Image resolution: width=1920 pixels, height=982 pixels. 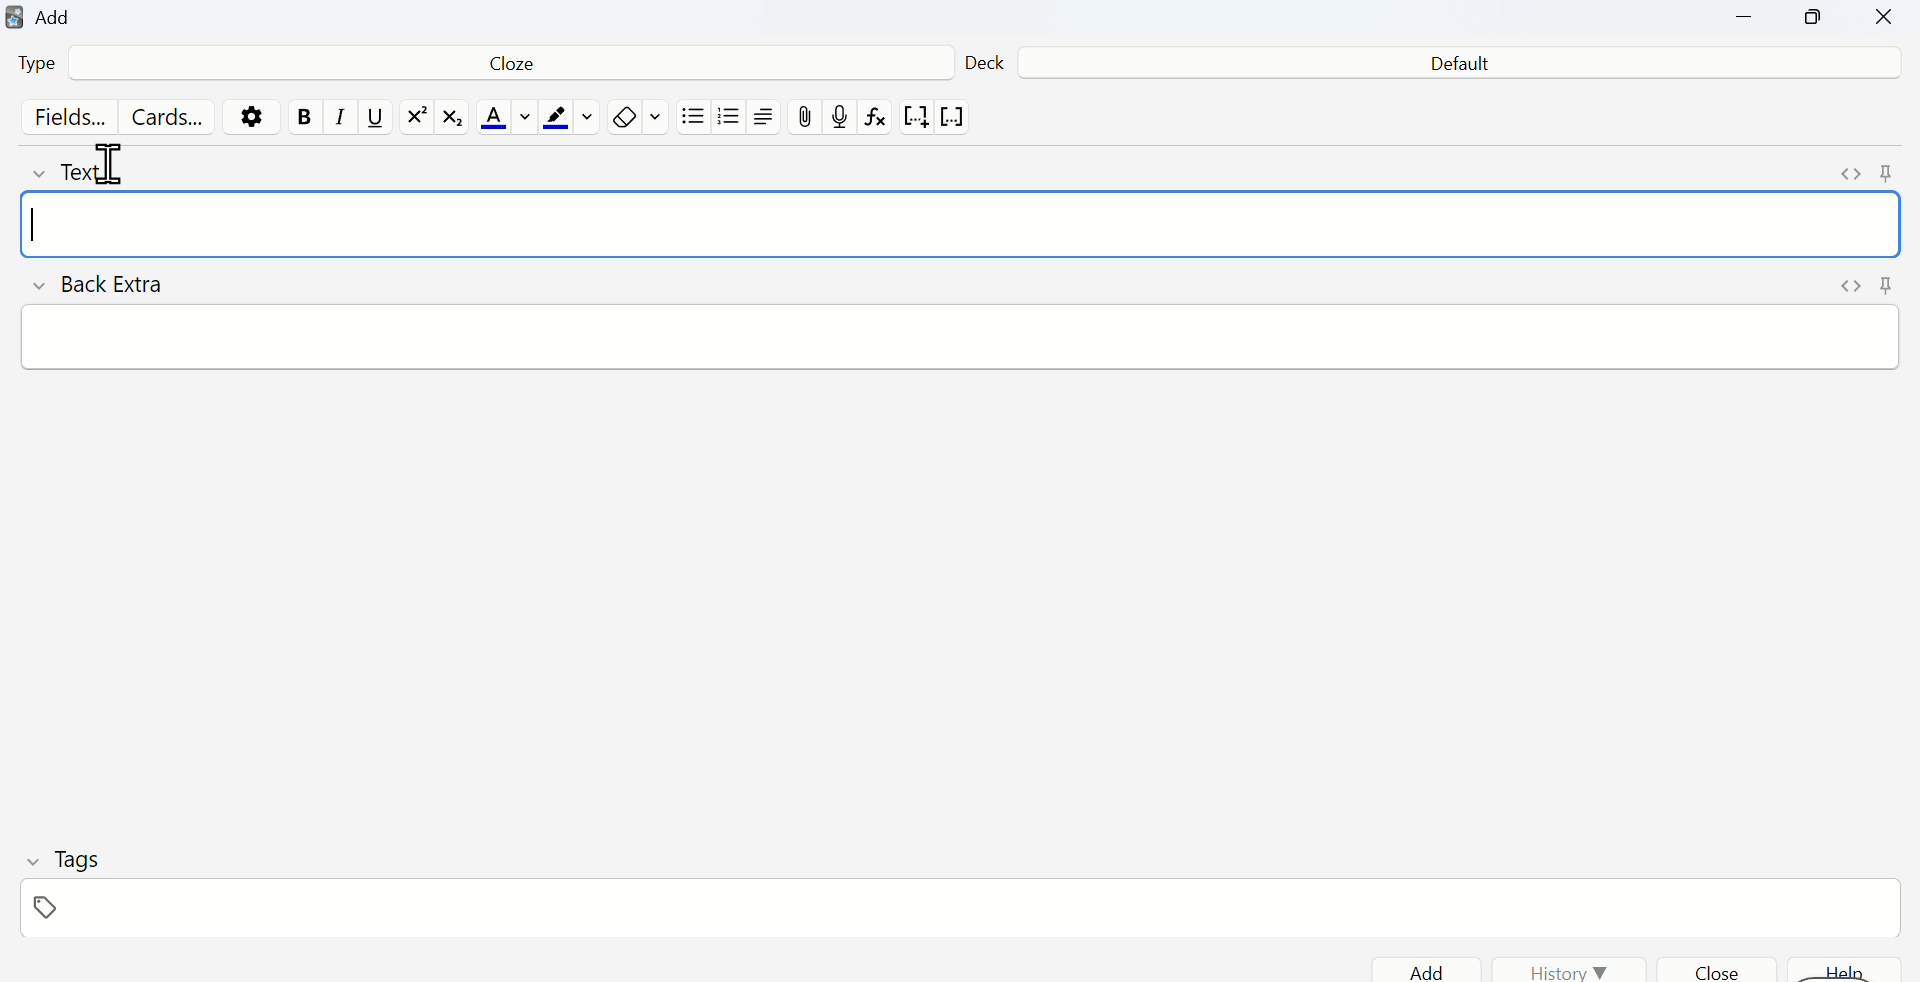 I want to click on Tags, so click(x=61, y=858).